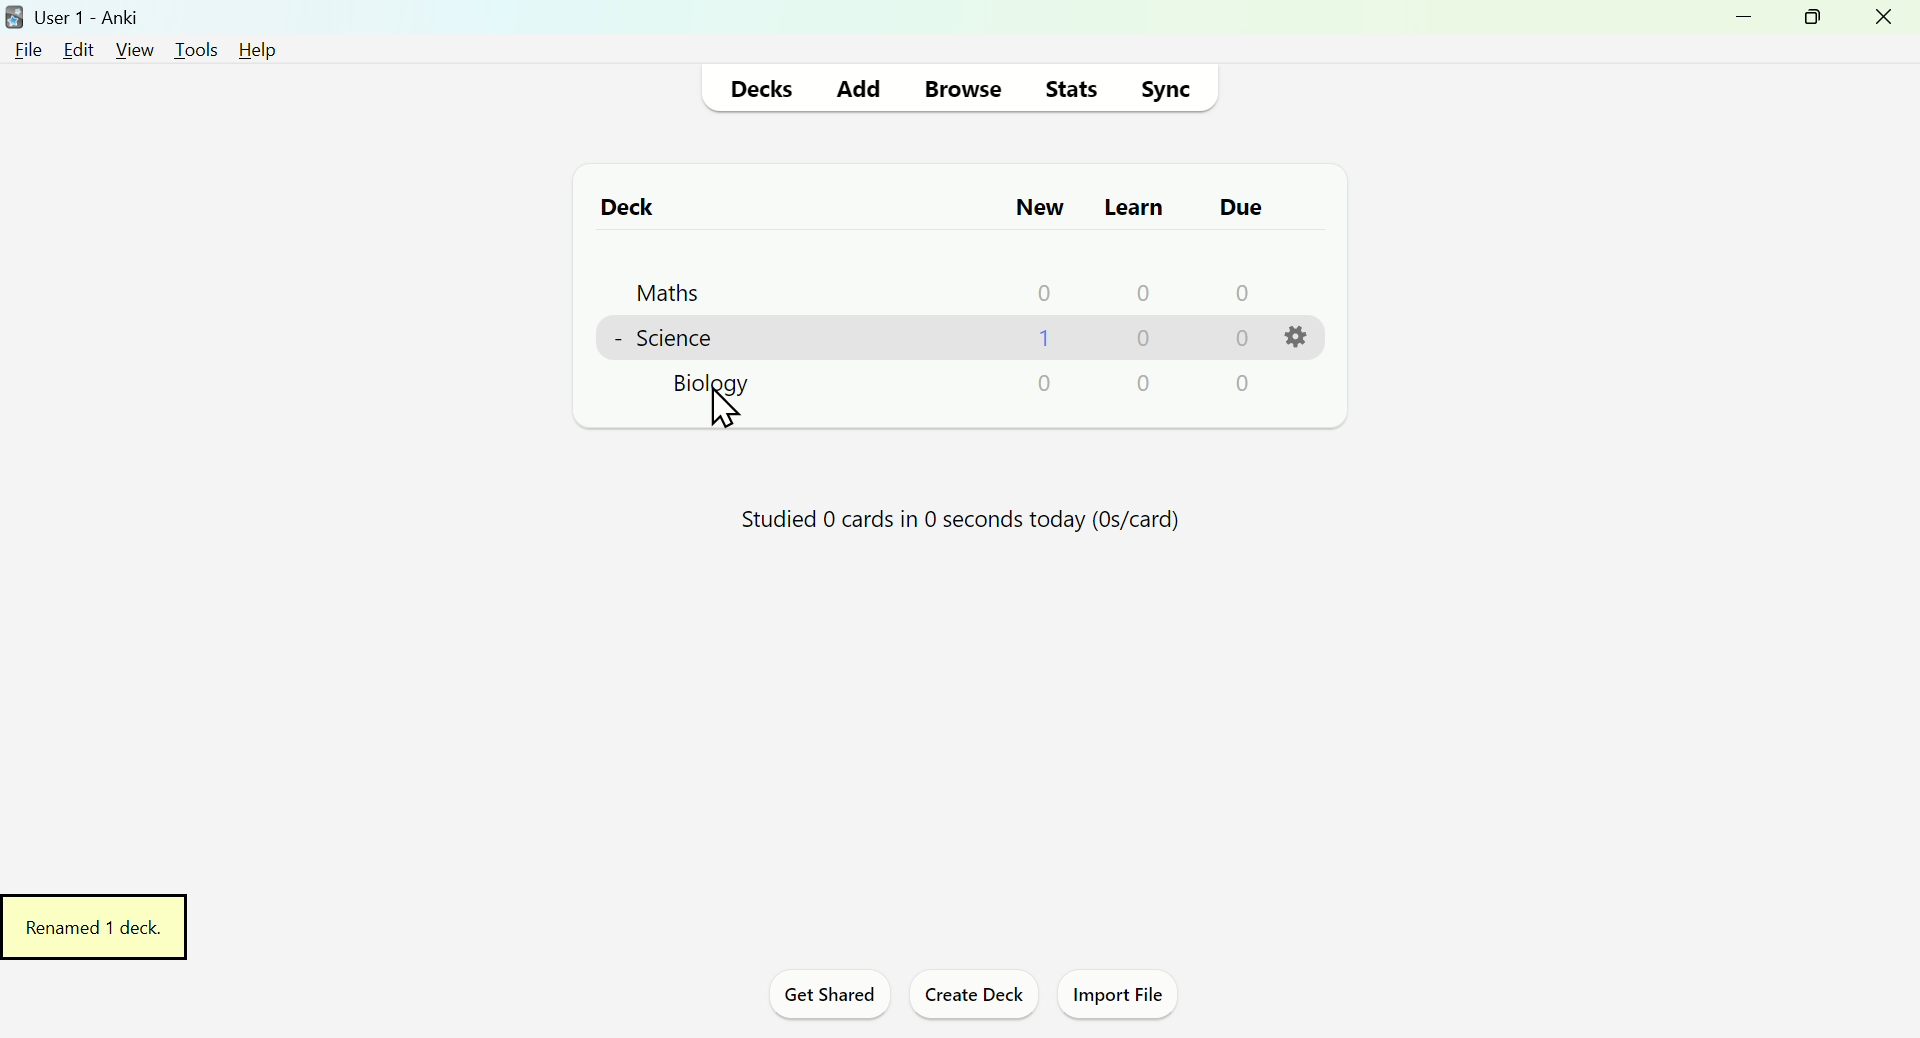 This screenshot has width=1920, height=1038. What do you see at coordinates (1240, 292) in the screenshot?
I see `0` at bounding box center [1240, 292].